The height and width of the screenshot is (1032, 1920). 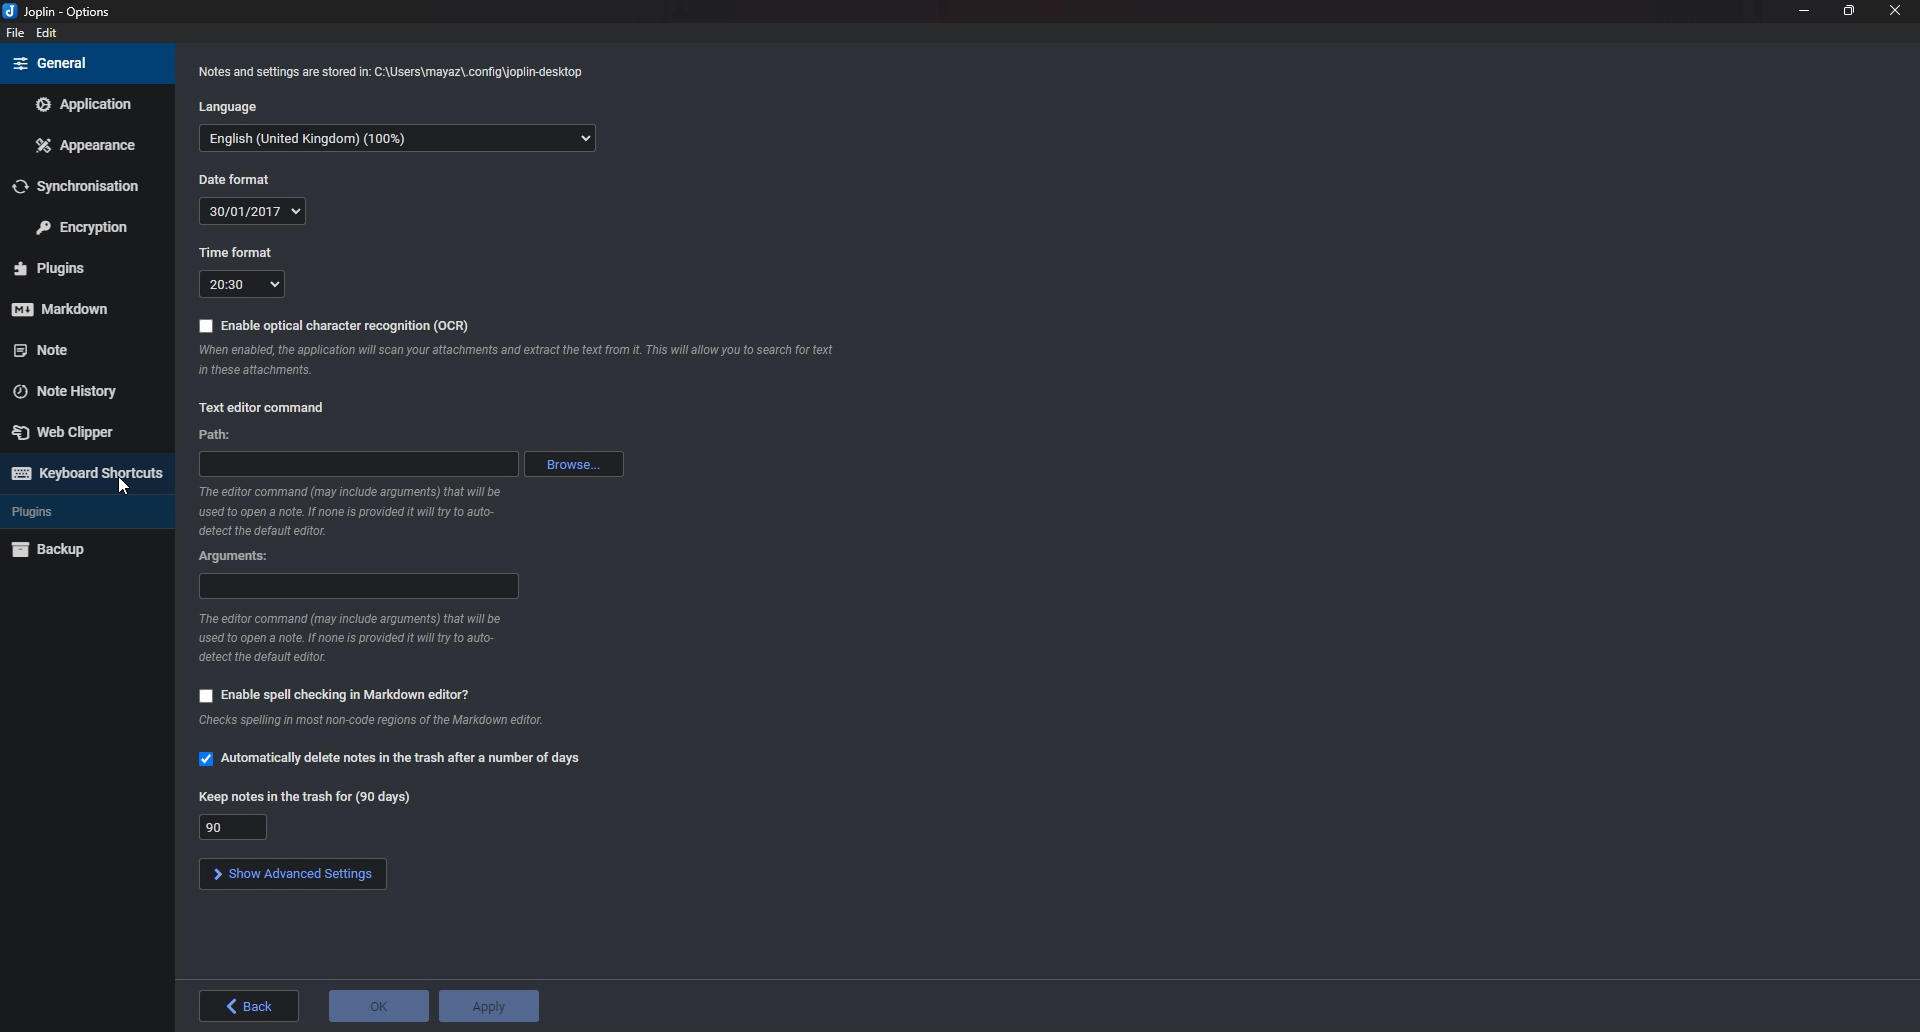 What do you see at coordinates (354, 637) in the screenshot?
I see `Info` at bounding box center [354, 637].